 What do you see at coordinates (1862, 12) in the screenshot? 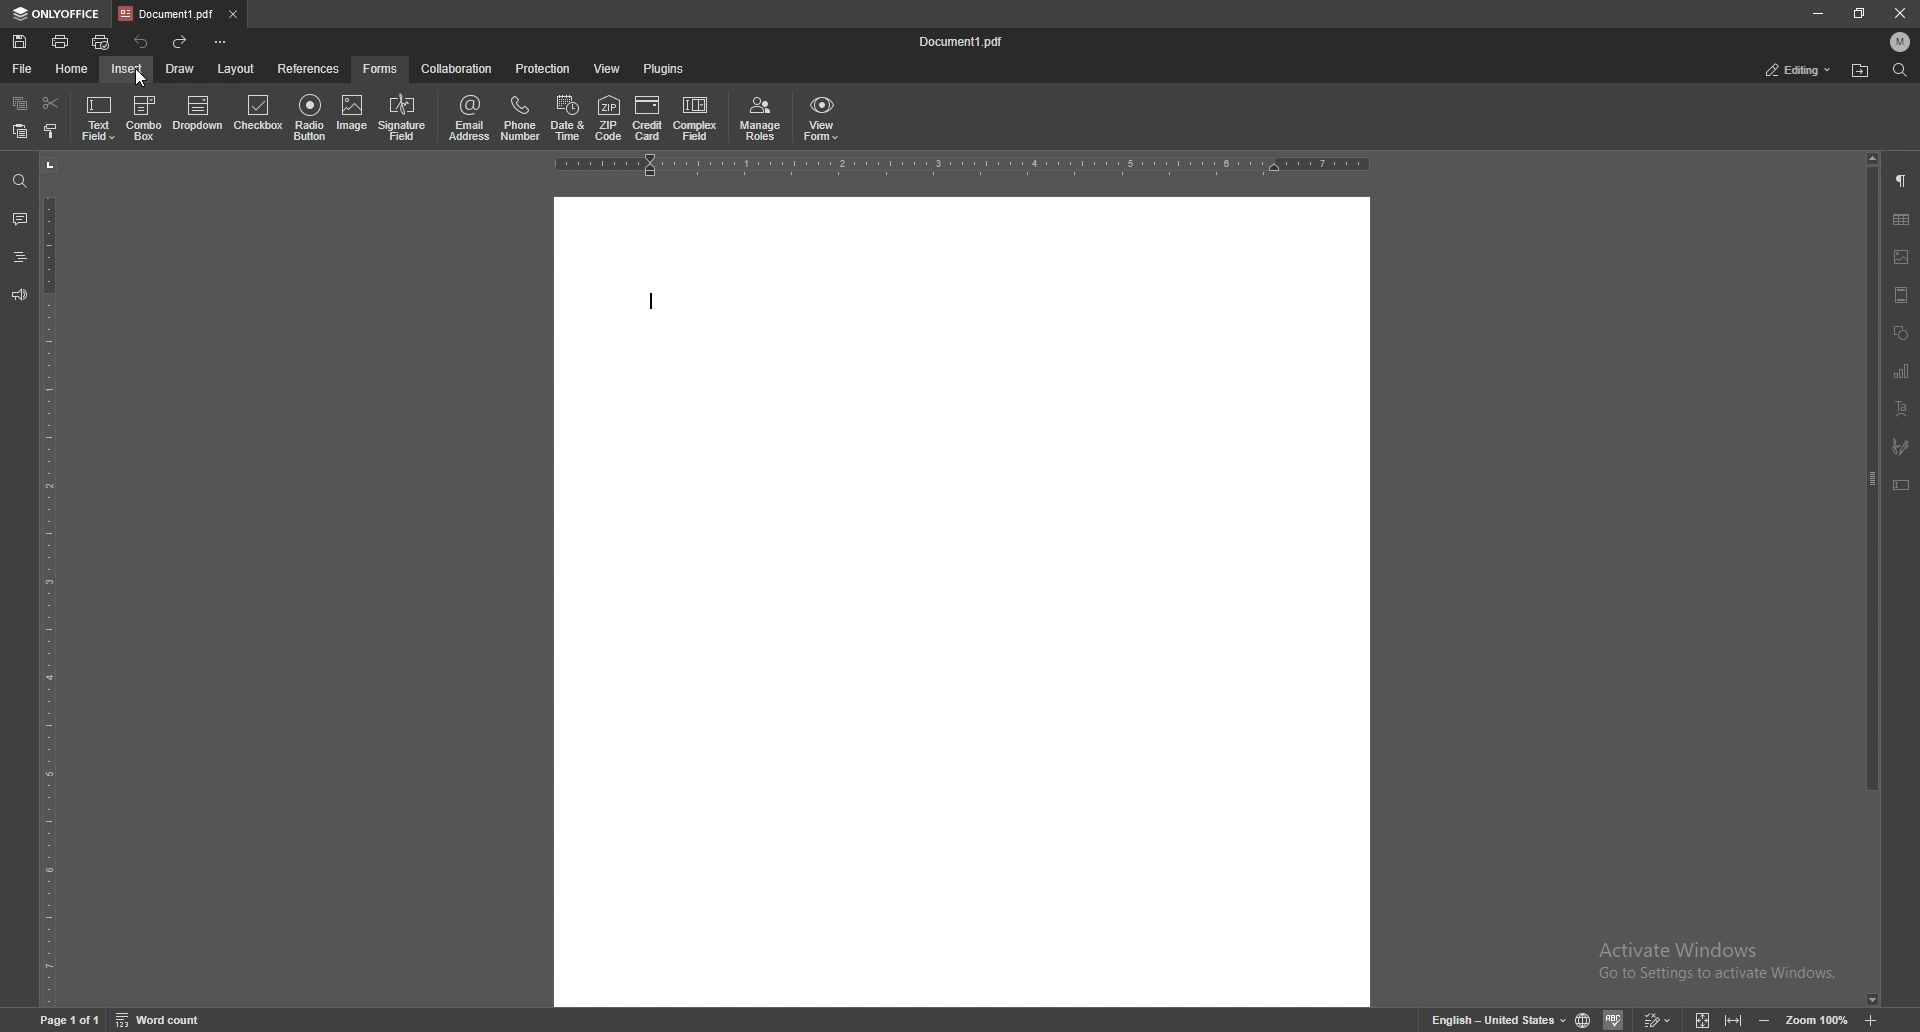
I see `resize` at bounding box center [1862, 12].